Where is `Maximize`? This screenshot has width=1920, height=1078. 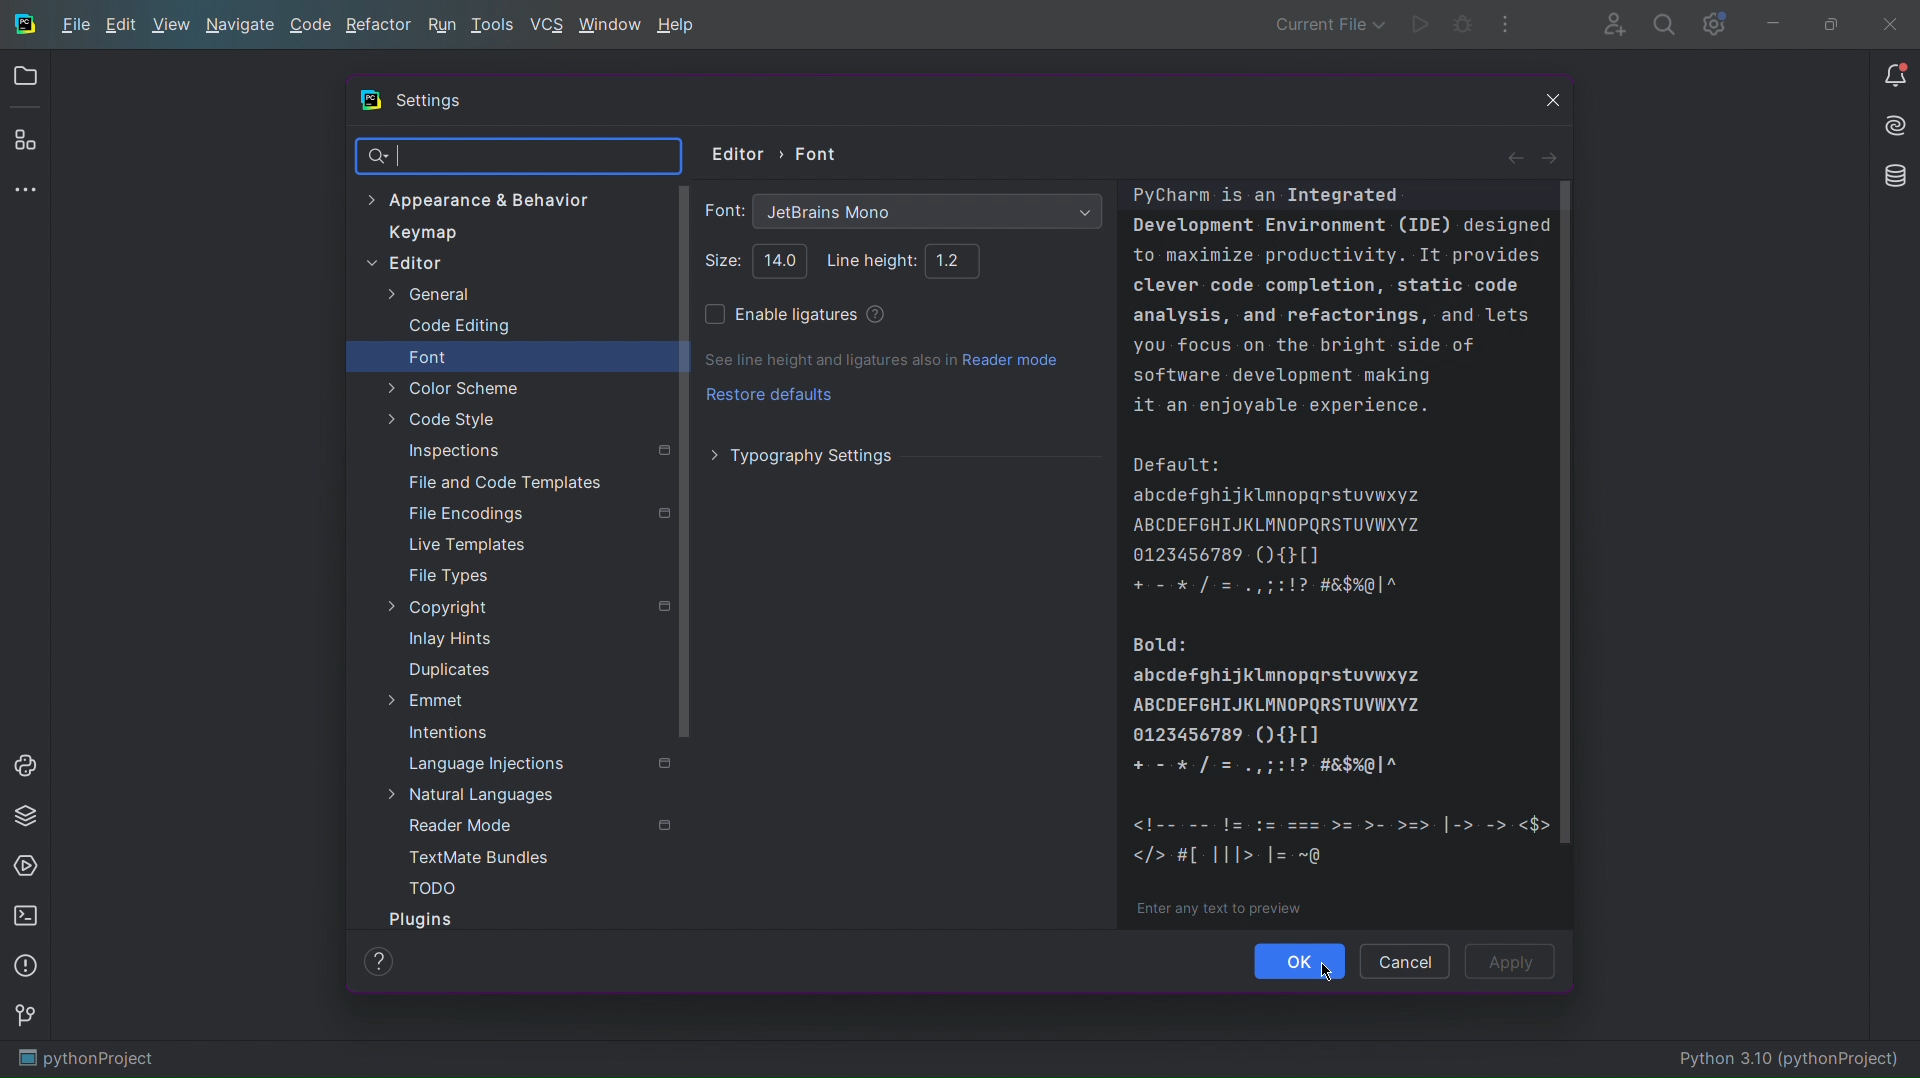
Maximize is located at coordinates (1826, 24).